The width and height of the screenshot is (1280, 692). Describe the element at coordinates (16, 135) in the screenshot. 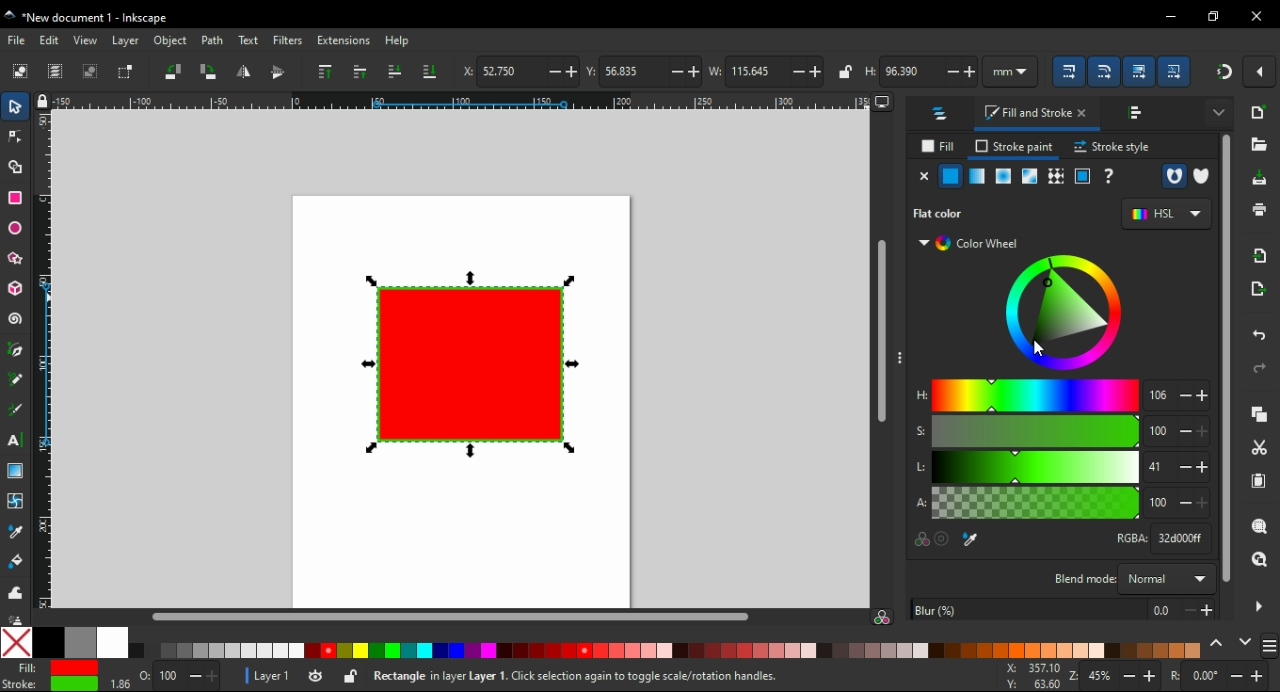

I see `node tool` at that location.